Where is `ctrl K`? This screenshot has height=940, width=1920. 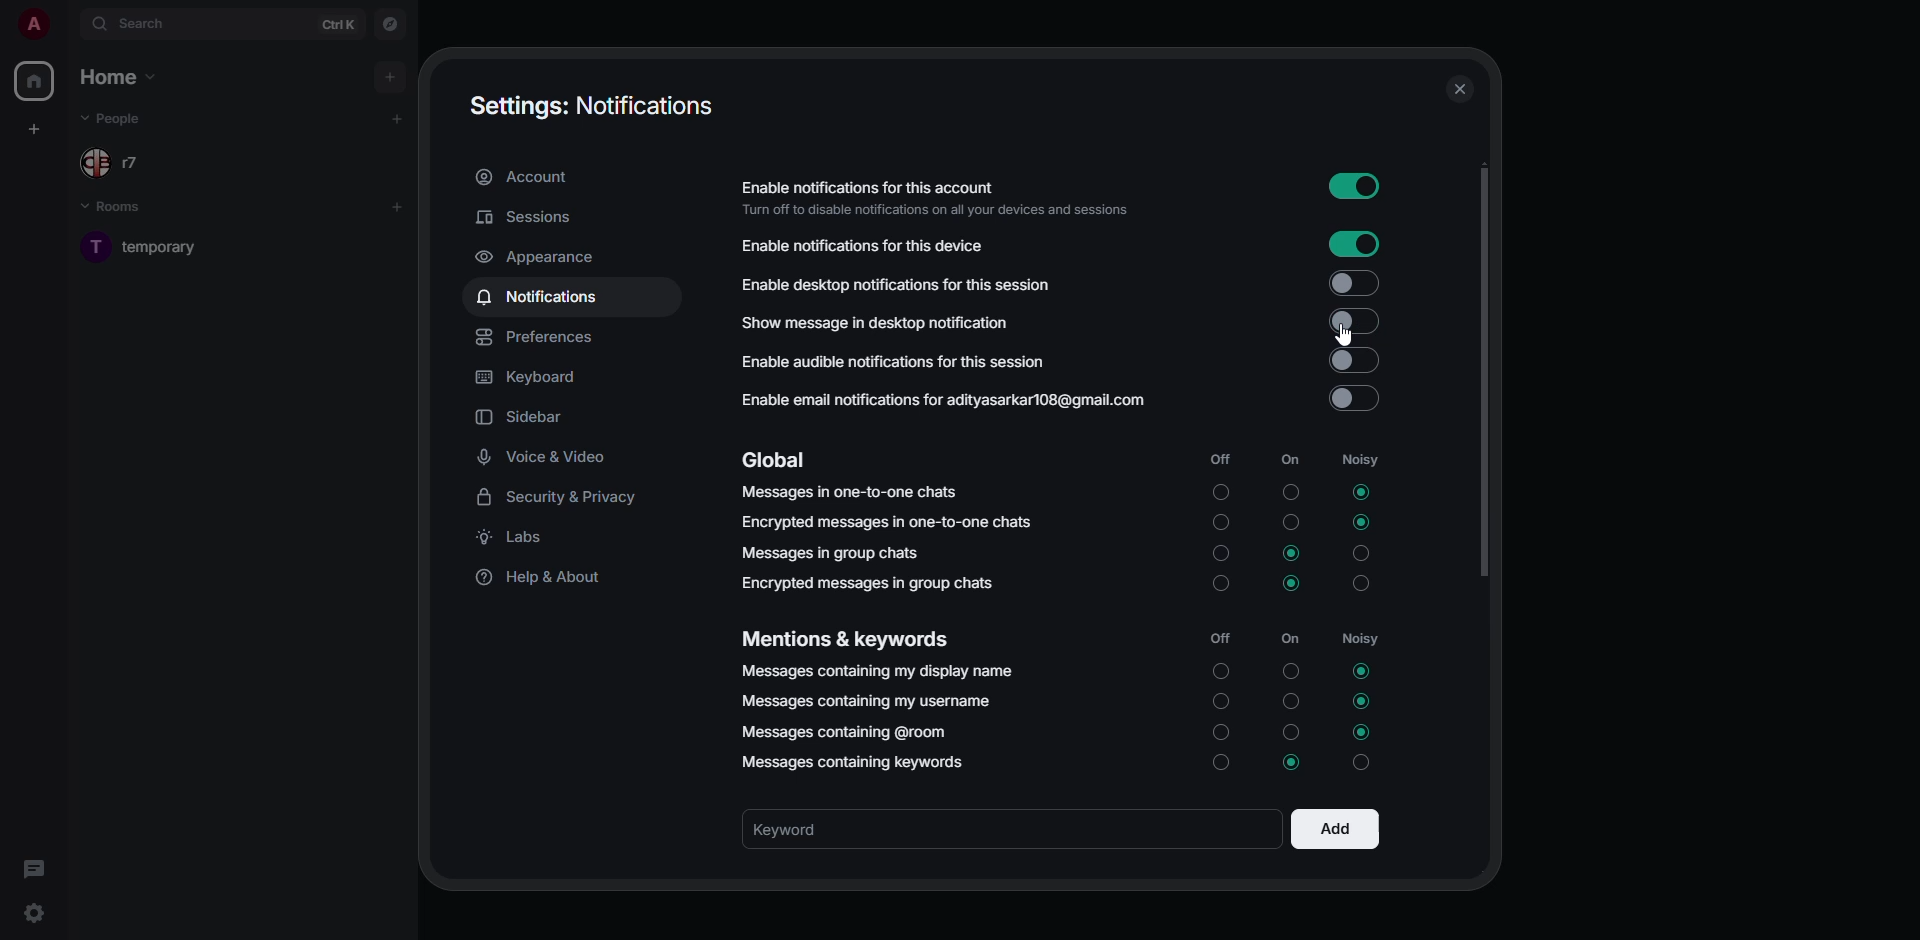 ctrl K is located at coordinates (339, 24).